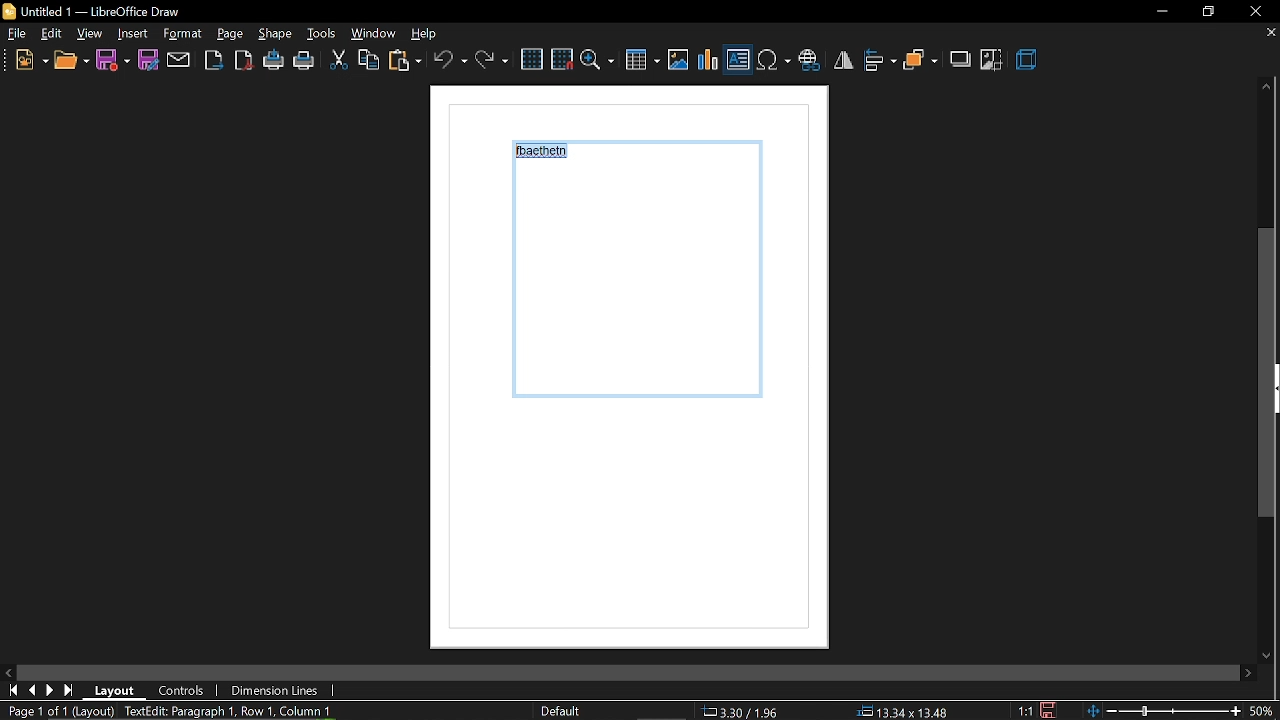 The width and height of the screenshot is (1280, 720). Describe the element at coordinates (146, 59) in the screenshot. I see `save as` at that location.